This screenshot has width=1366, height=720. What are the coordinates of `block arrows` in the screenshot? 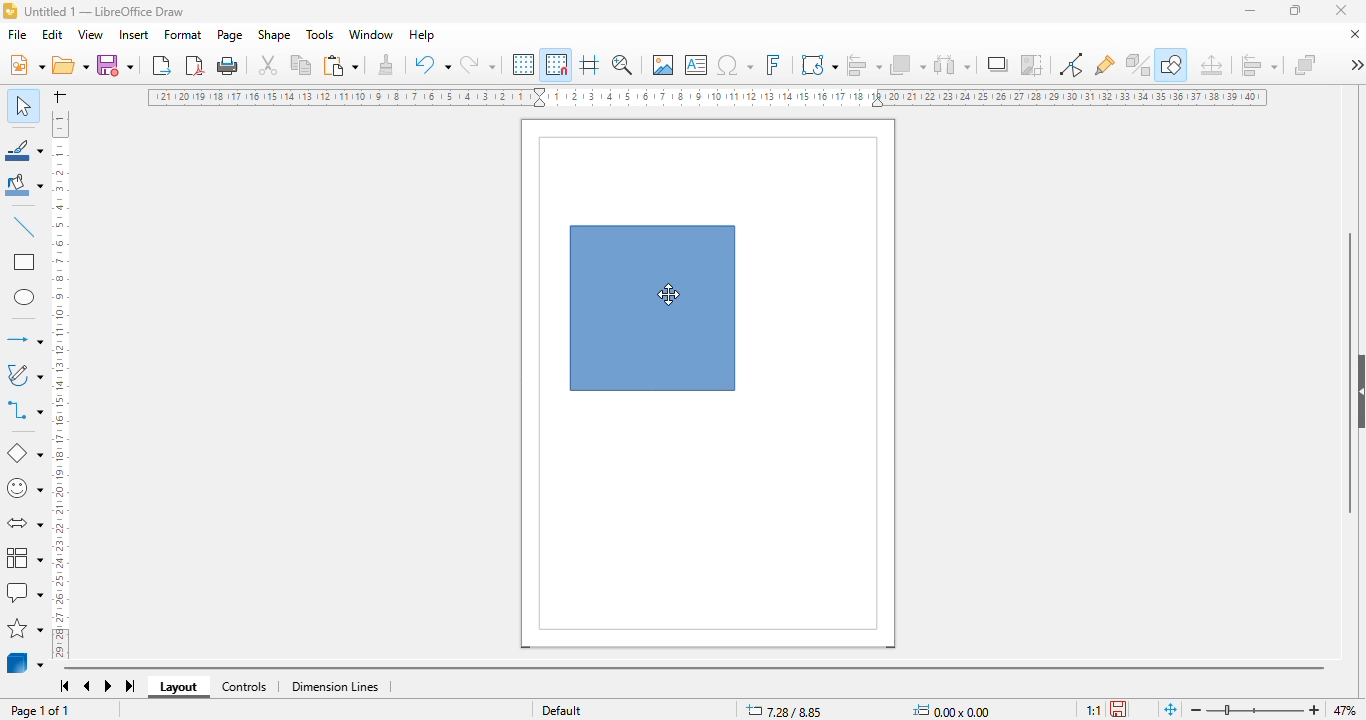 It's located at (24, 524).